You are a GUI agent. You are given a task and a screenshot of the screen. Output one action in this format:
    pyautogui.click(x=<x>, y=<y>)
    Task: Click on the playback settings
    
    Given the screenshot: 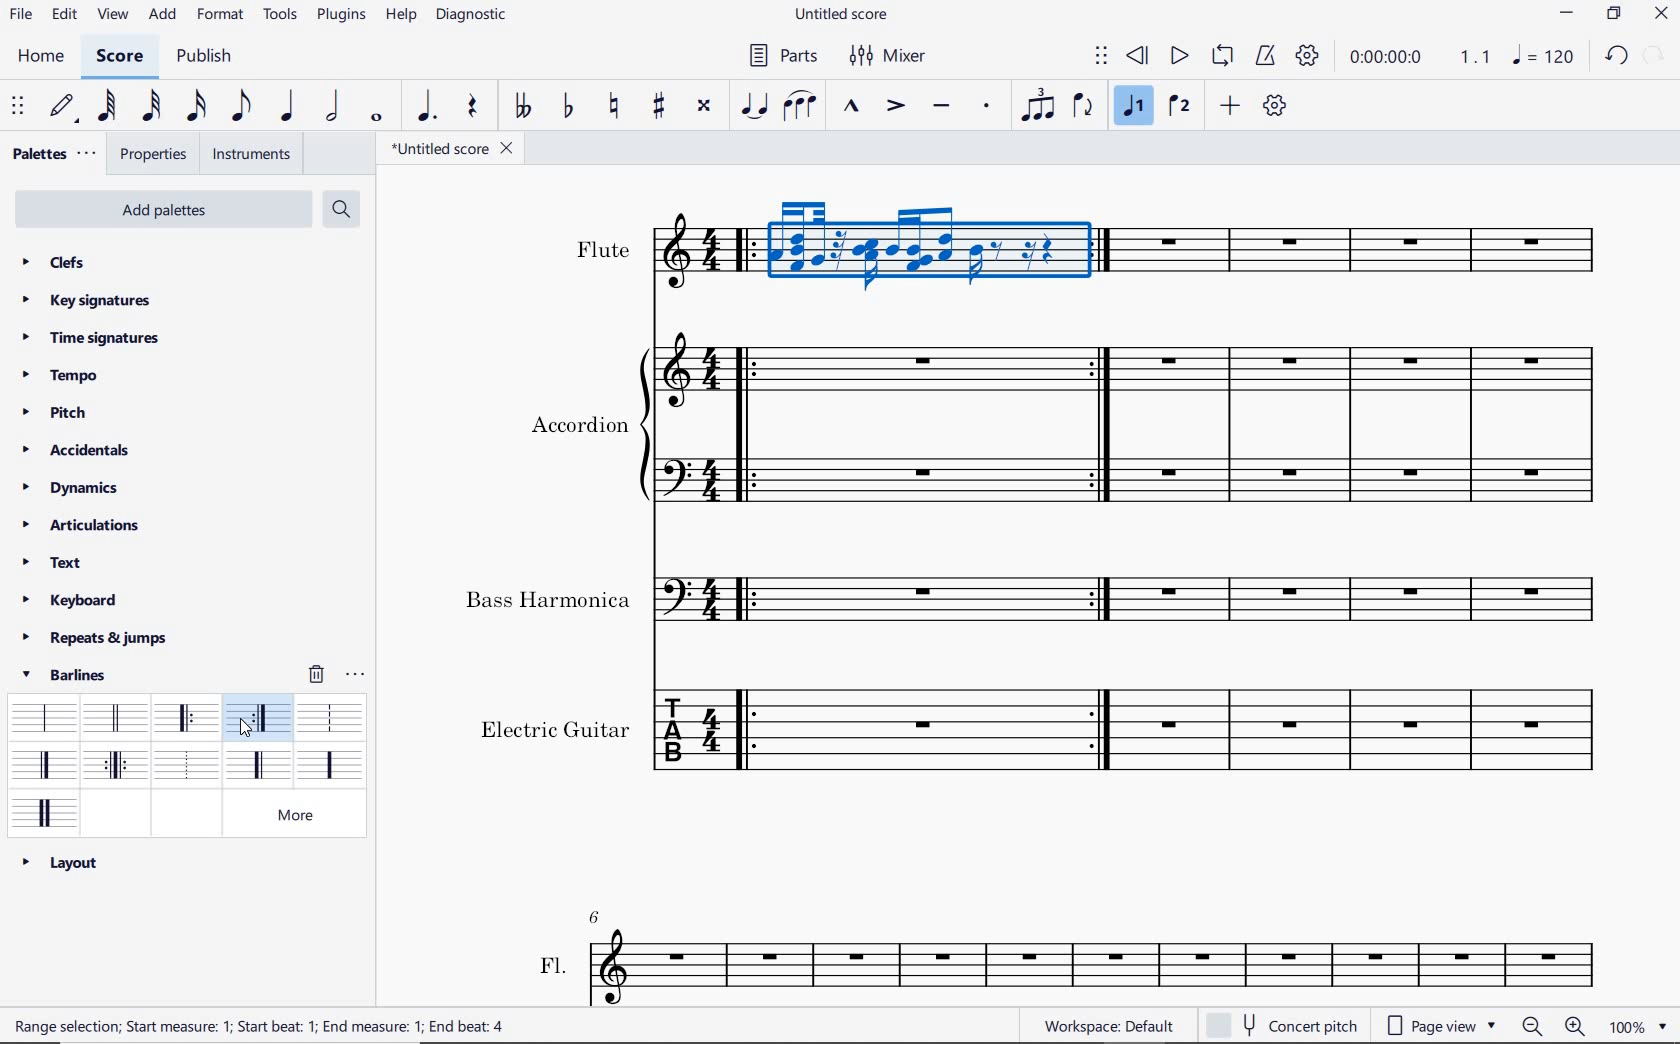 What is the action you would take?
    pyautogui.click(x=1307, y=55)
    